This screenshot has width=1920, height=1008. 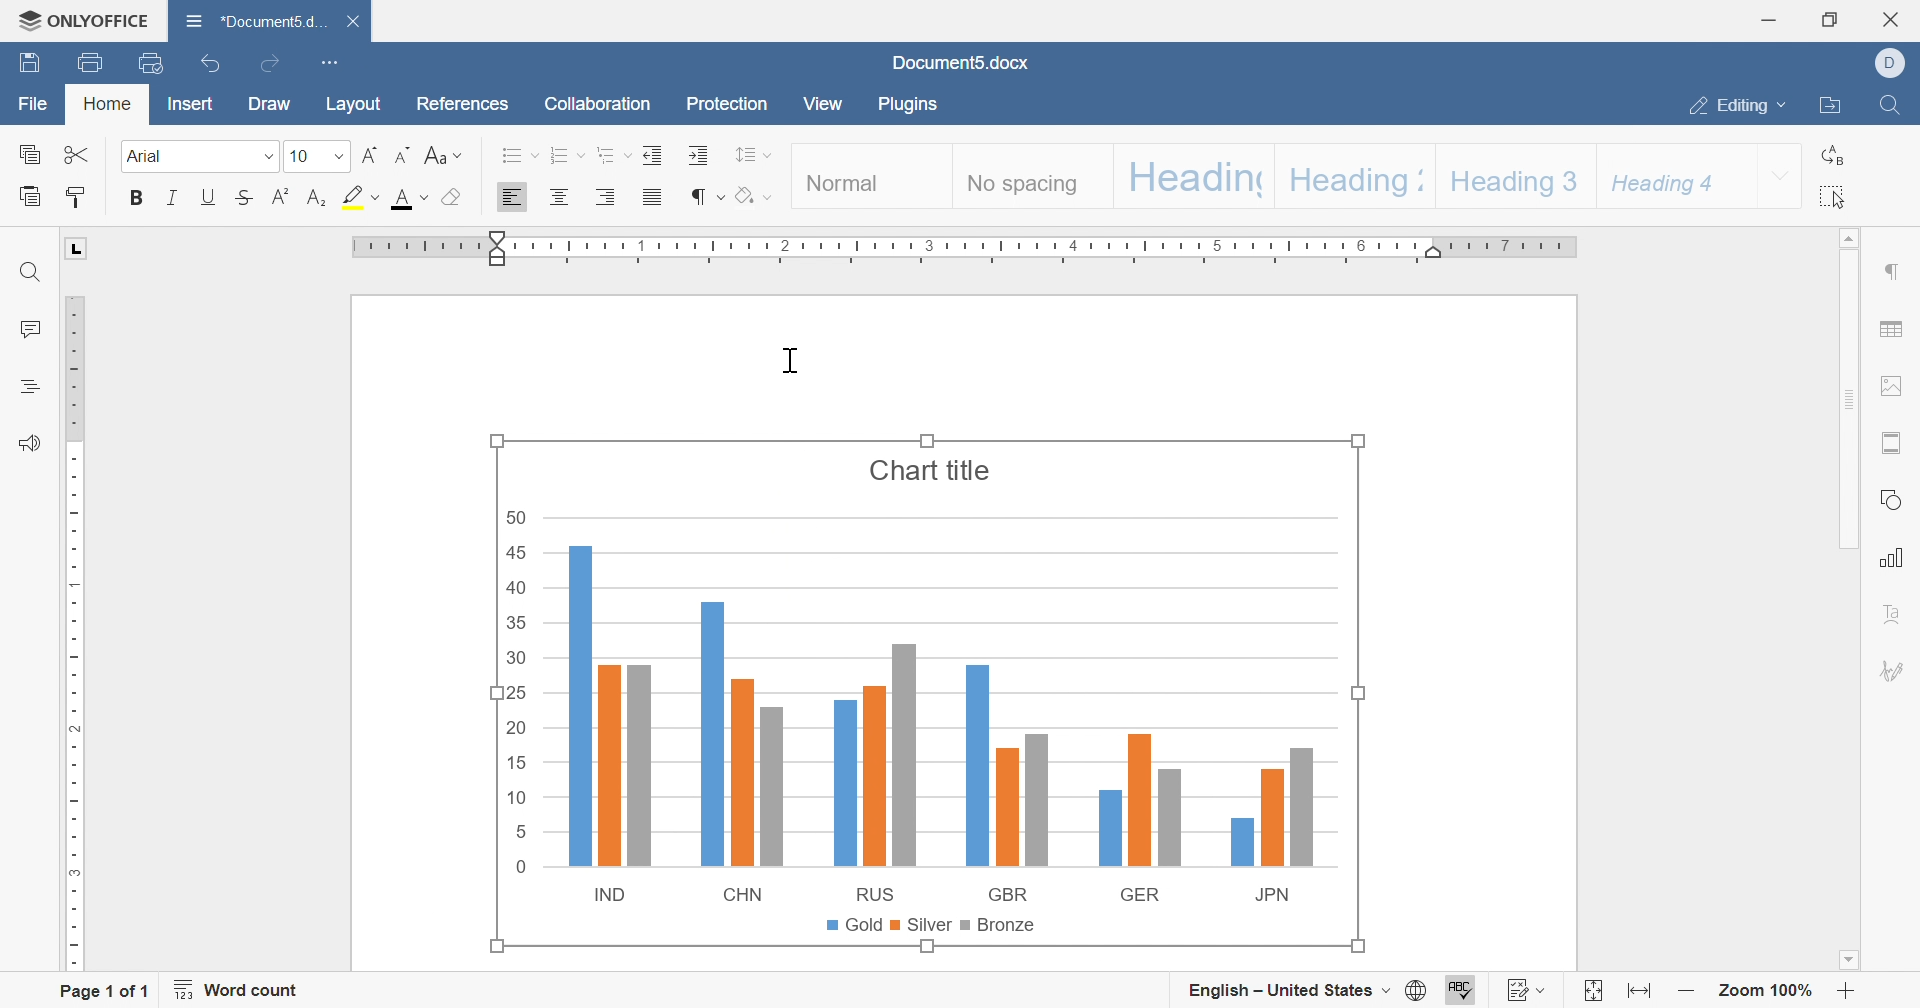 What do you see at coordinates (77, 197) in the screenshot?
I see `copy style` at bounding box center [77, 197].